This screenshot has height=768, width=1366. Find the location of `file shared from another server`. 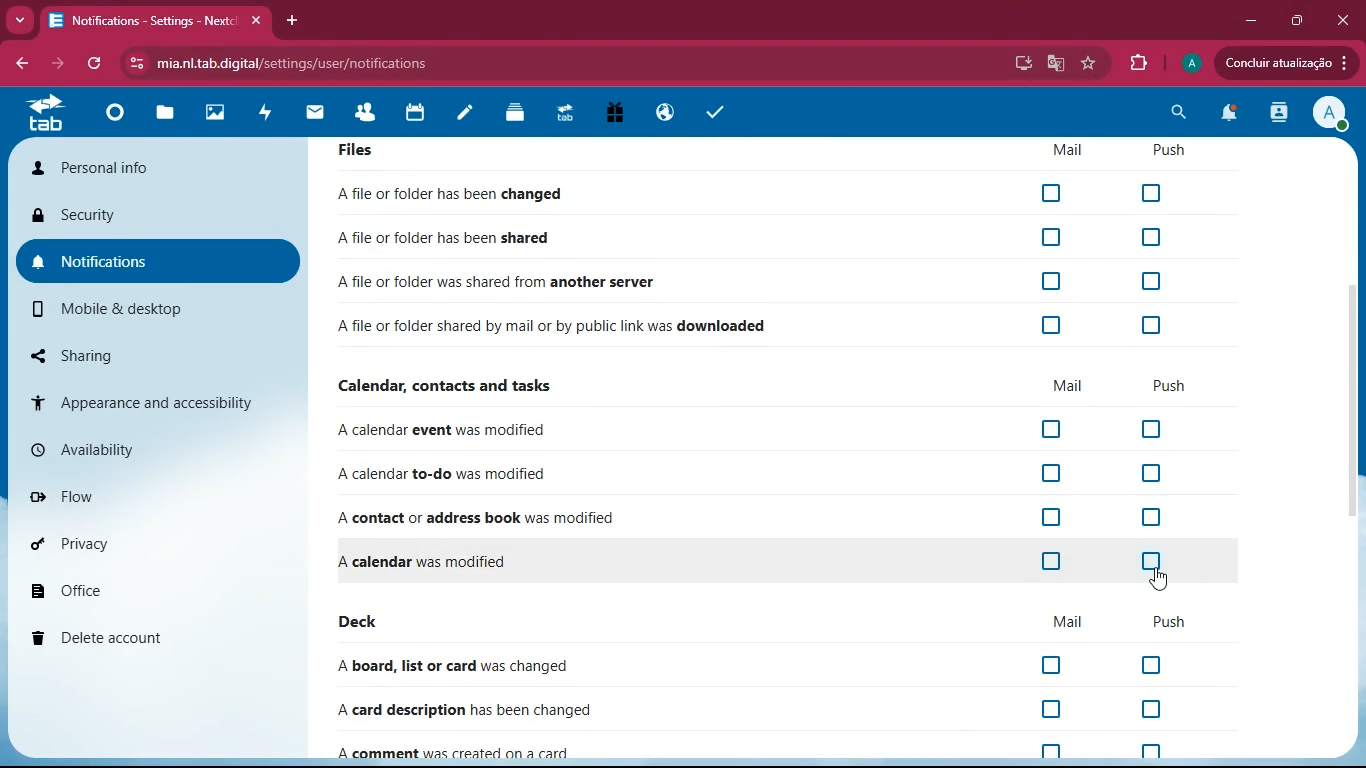

file shared from another server is located at coordinates (549, 281).